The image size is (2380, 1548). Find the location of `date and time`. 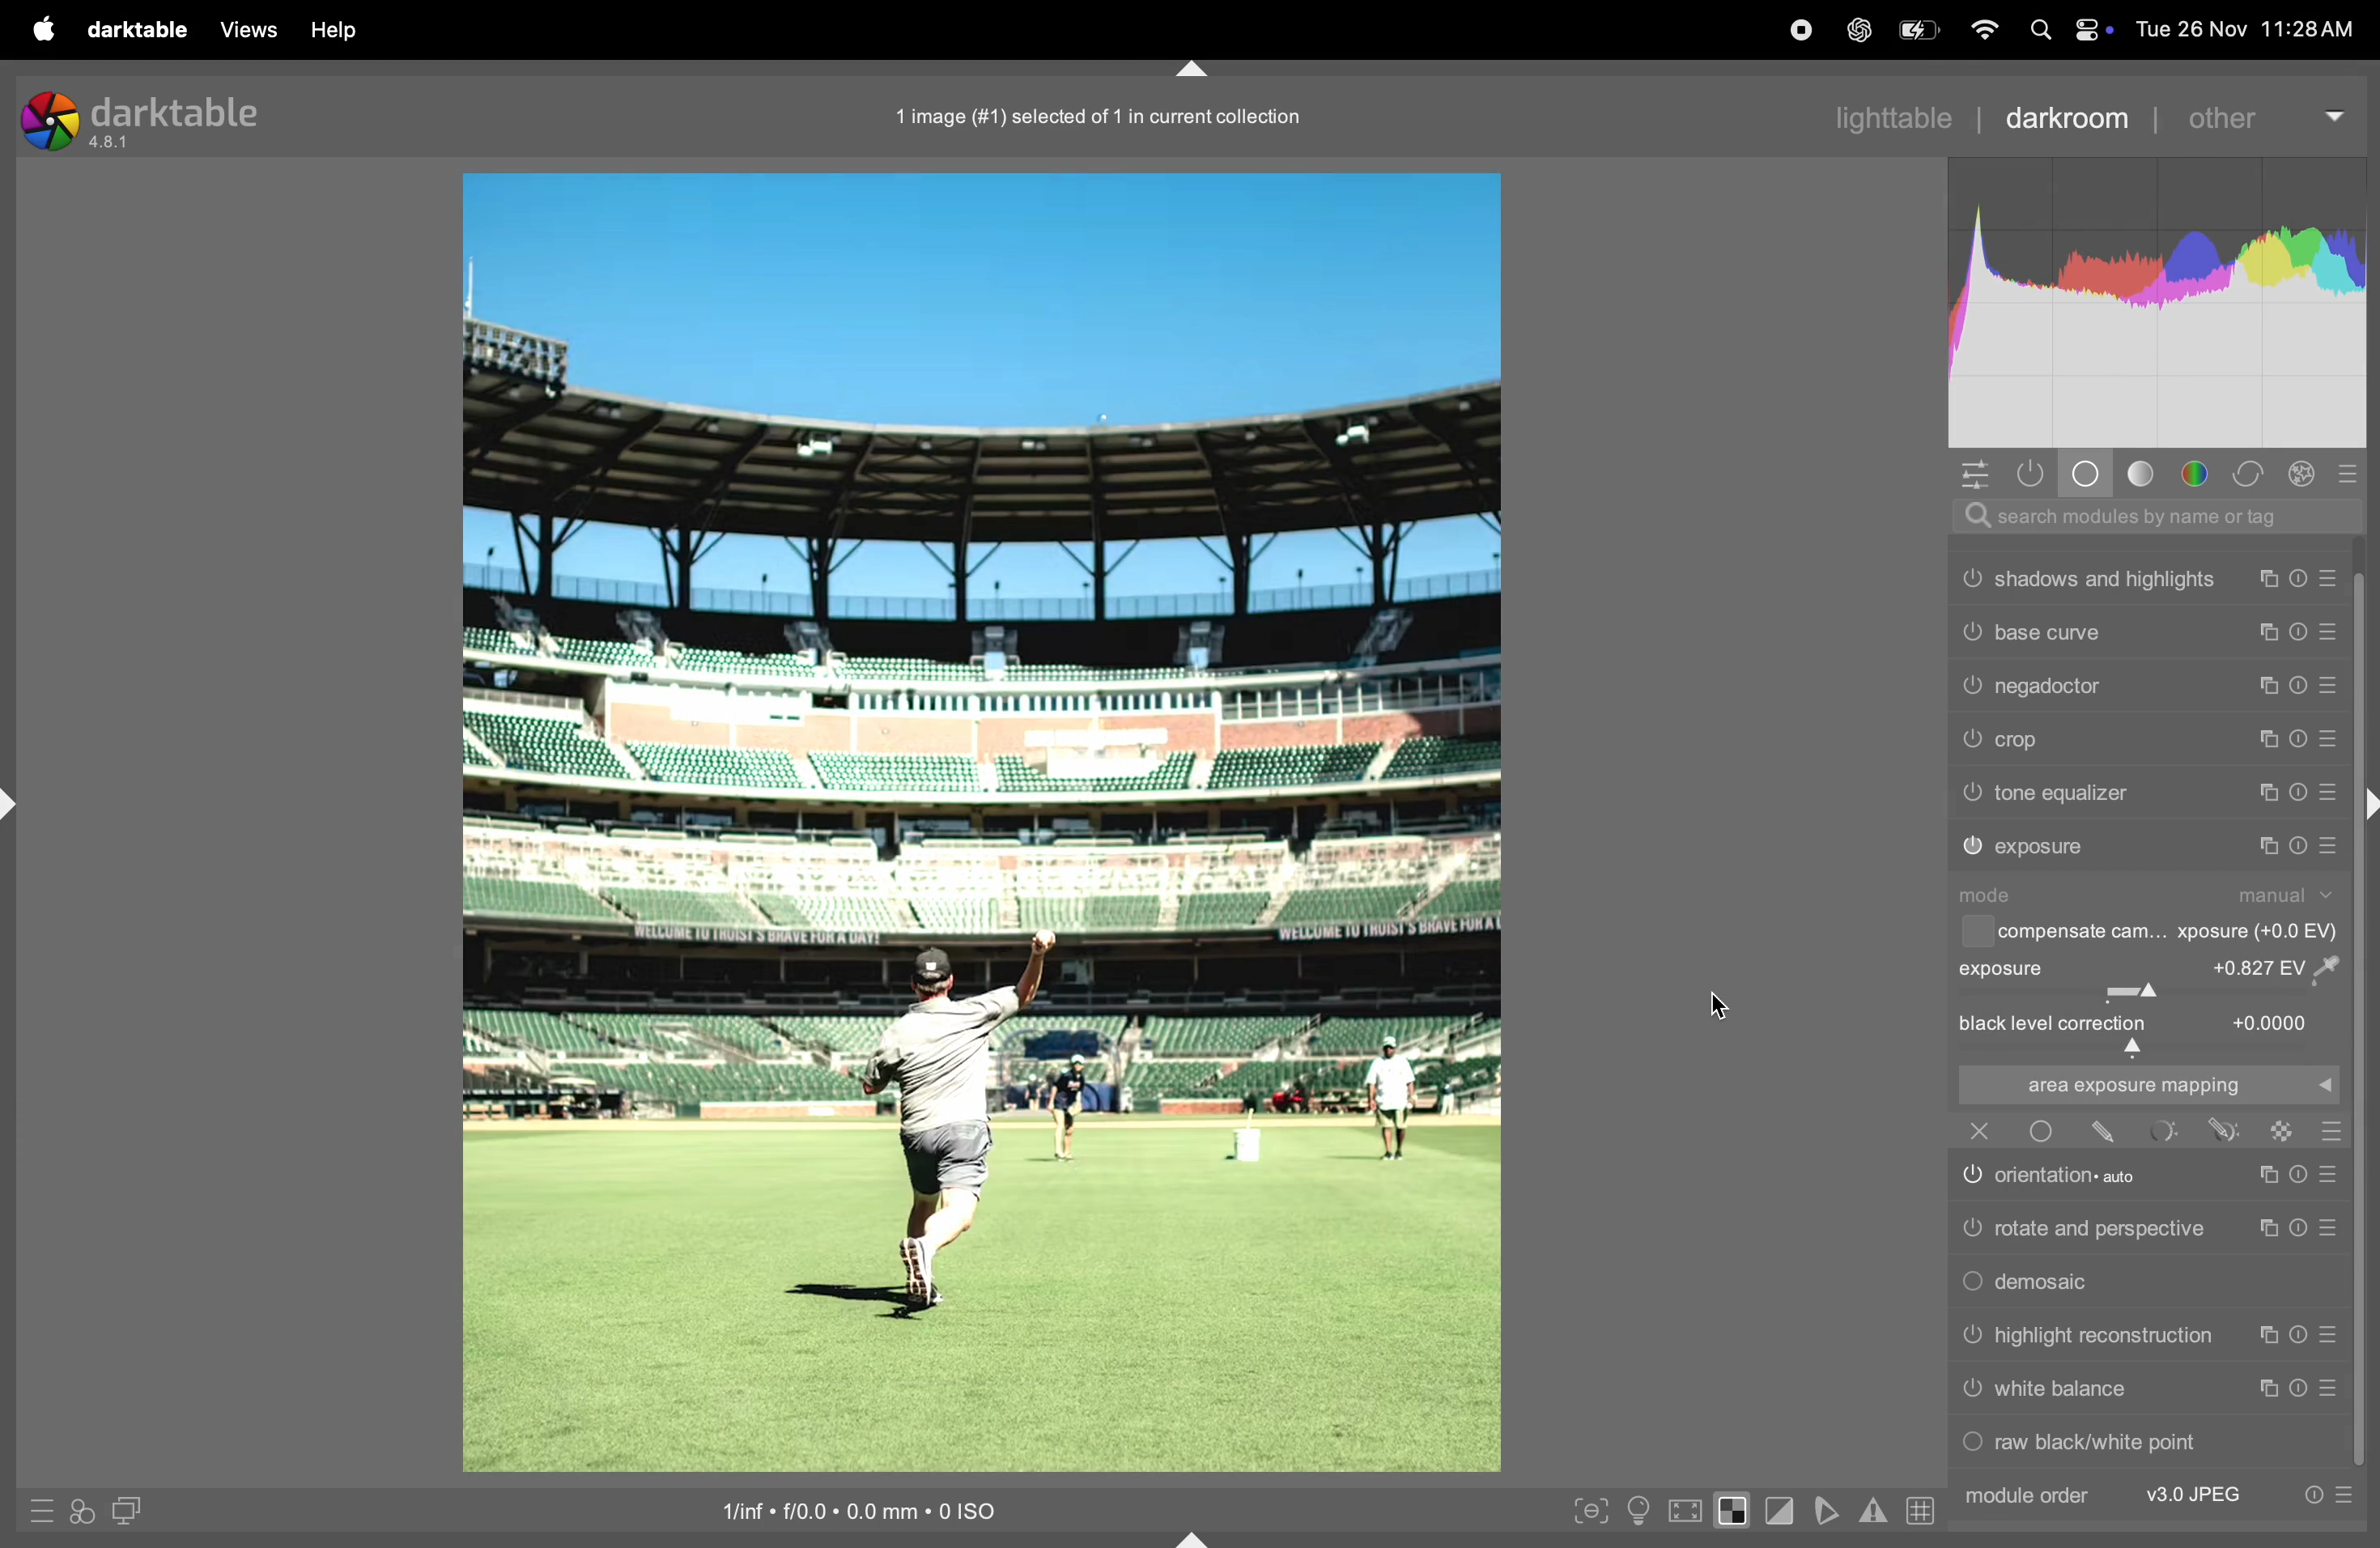

date and time is located at coordinates (2251, 28).